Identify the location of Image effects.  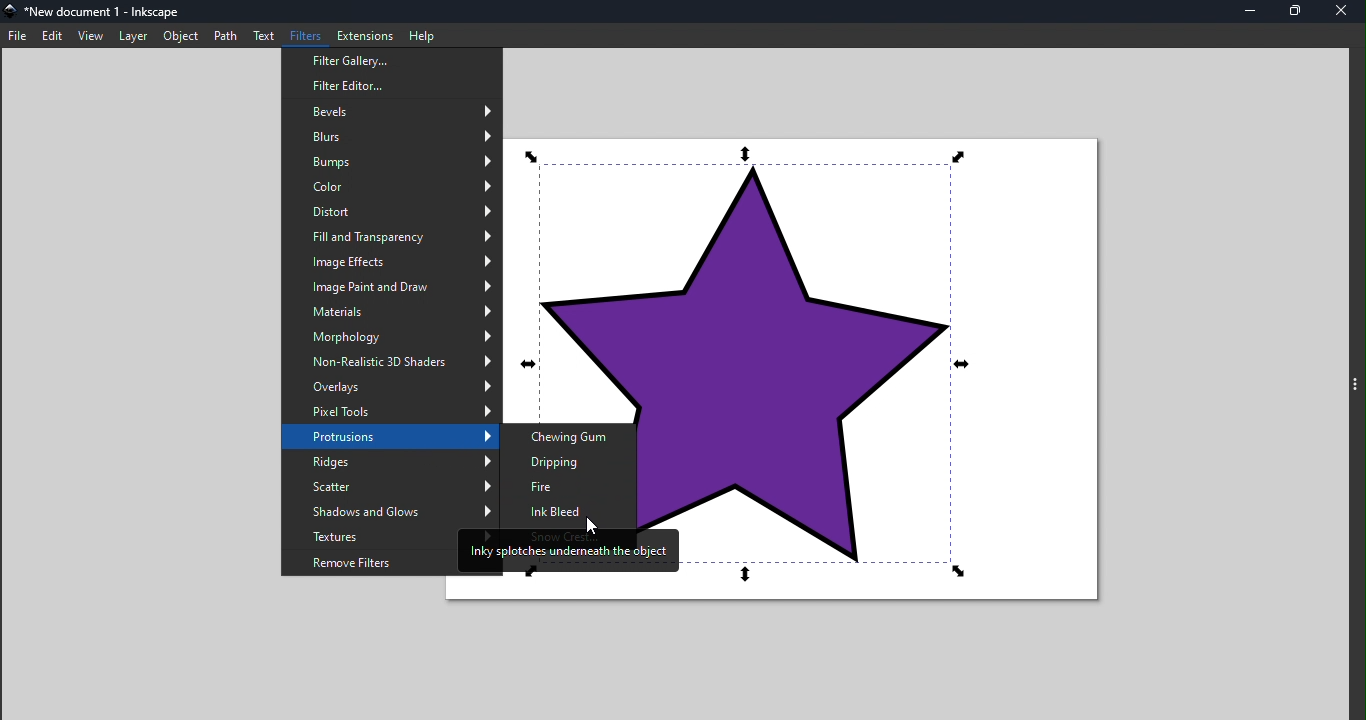
(390, 263).